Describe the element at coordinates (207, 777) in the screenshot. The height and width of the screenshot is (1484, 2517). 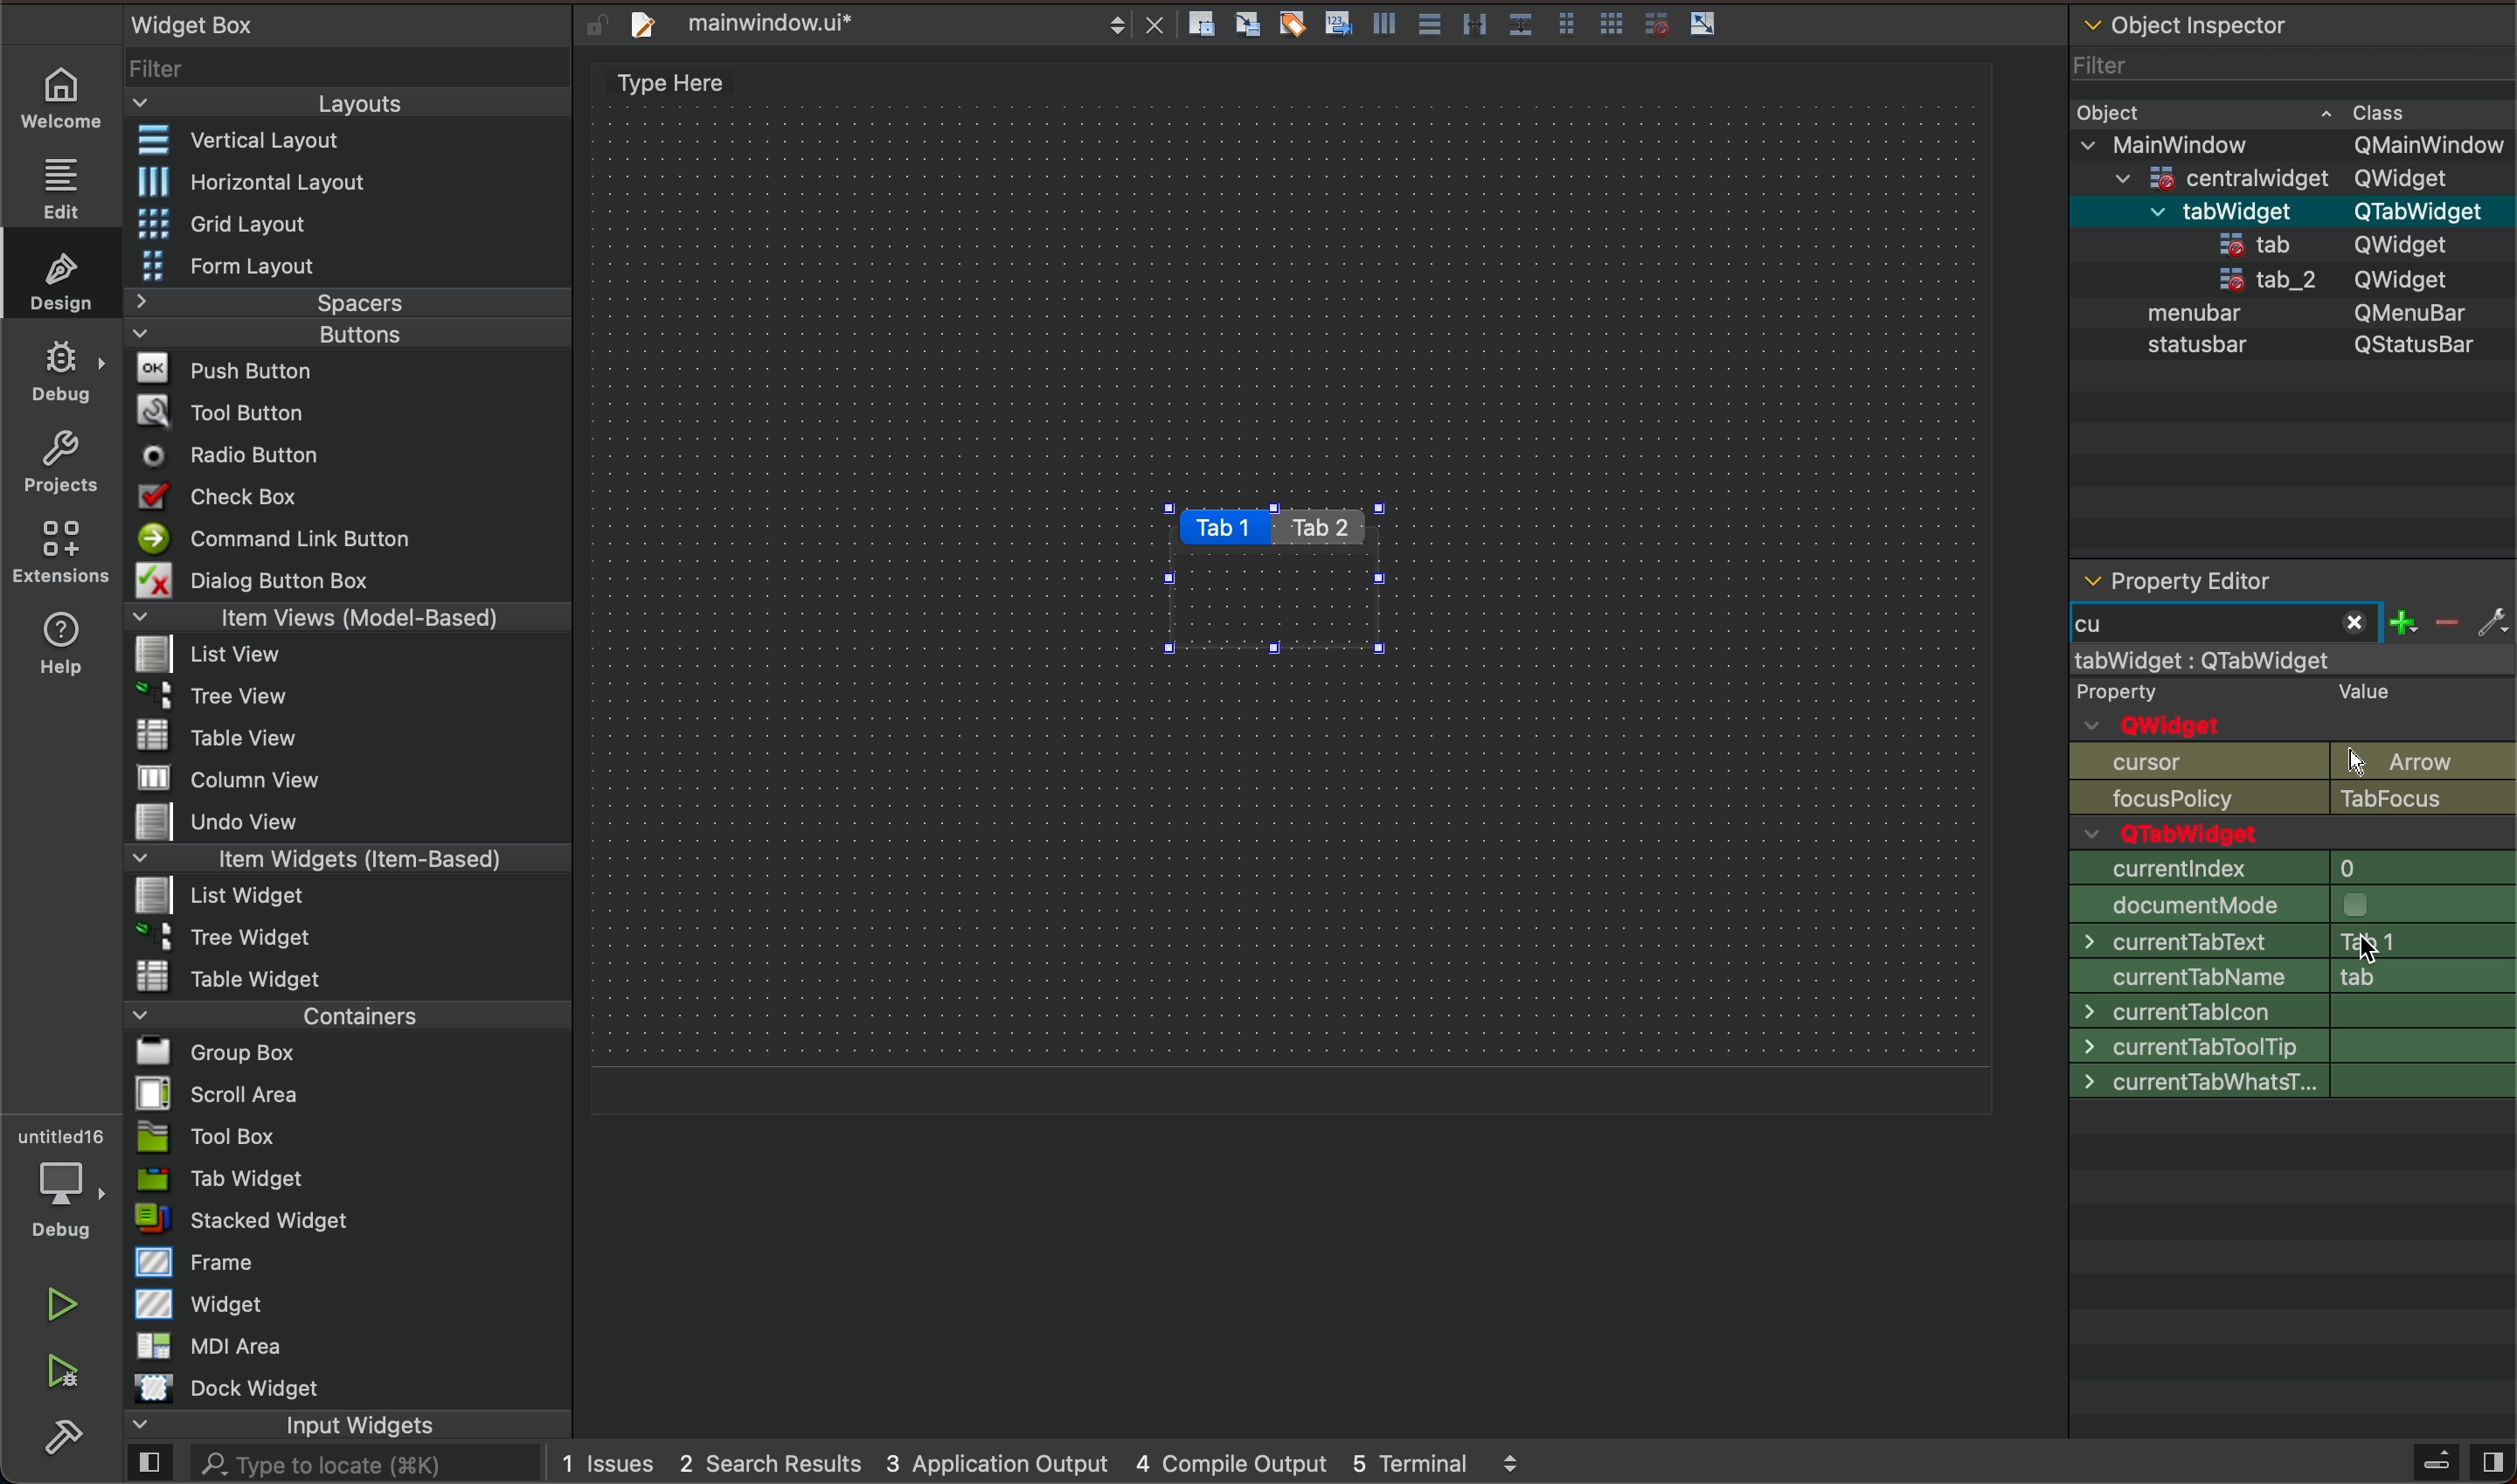
I see `MW column view` at that location.